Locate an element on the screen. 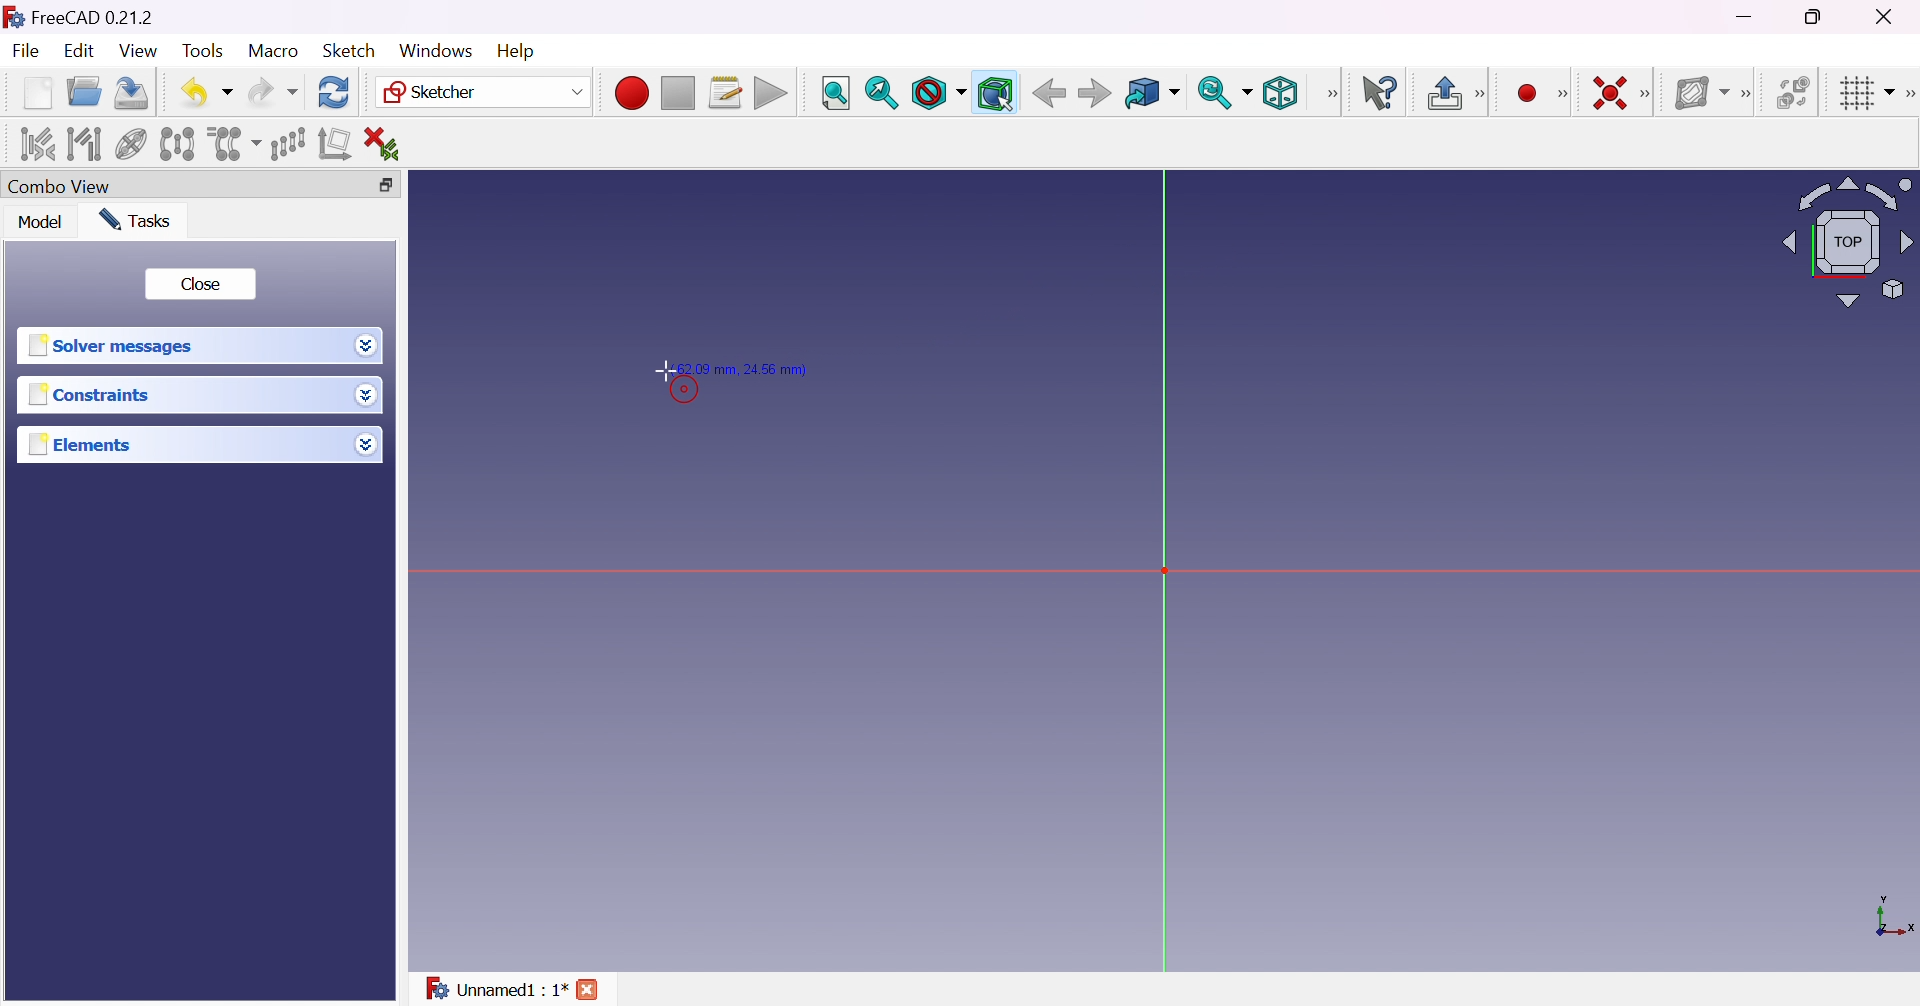  Model is located at coordinates (39, 222).